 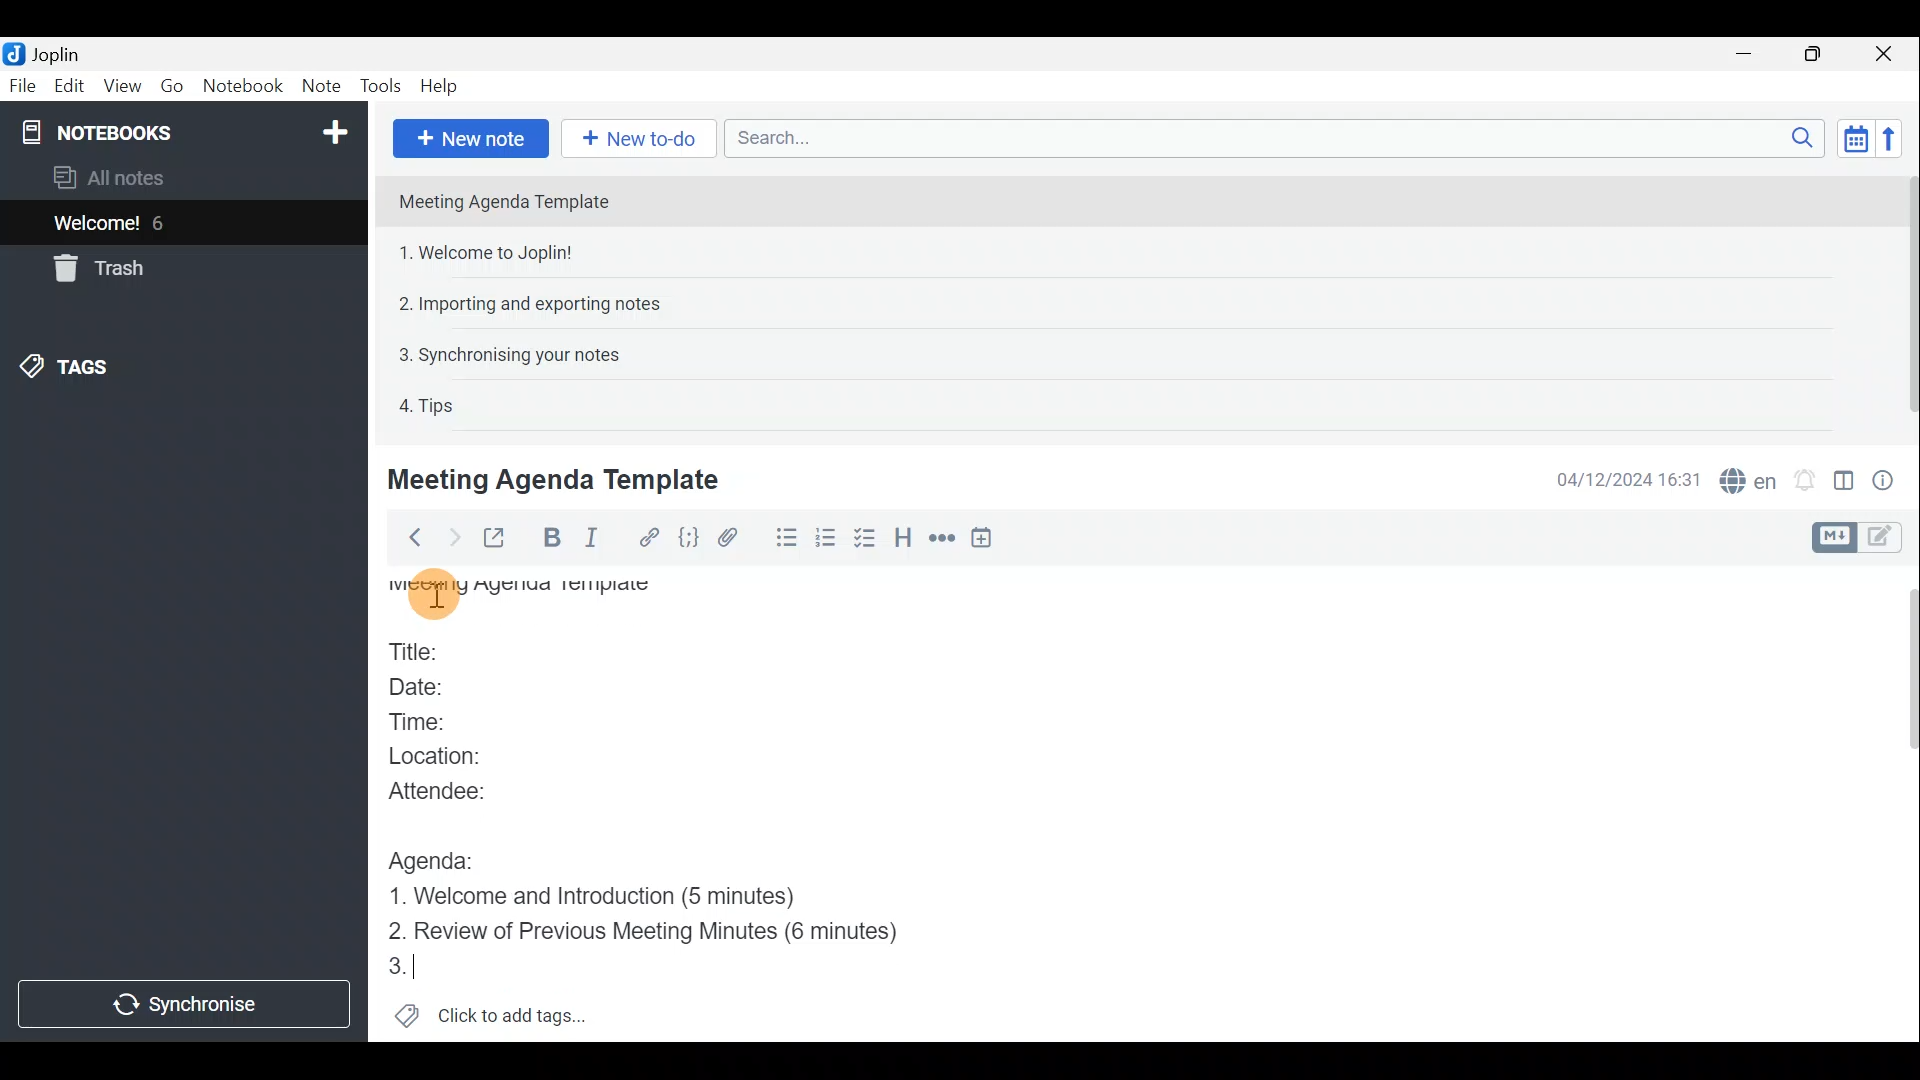 I want to click on Toggle editors, so click(x=1831, y=538).